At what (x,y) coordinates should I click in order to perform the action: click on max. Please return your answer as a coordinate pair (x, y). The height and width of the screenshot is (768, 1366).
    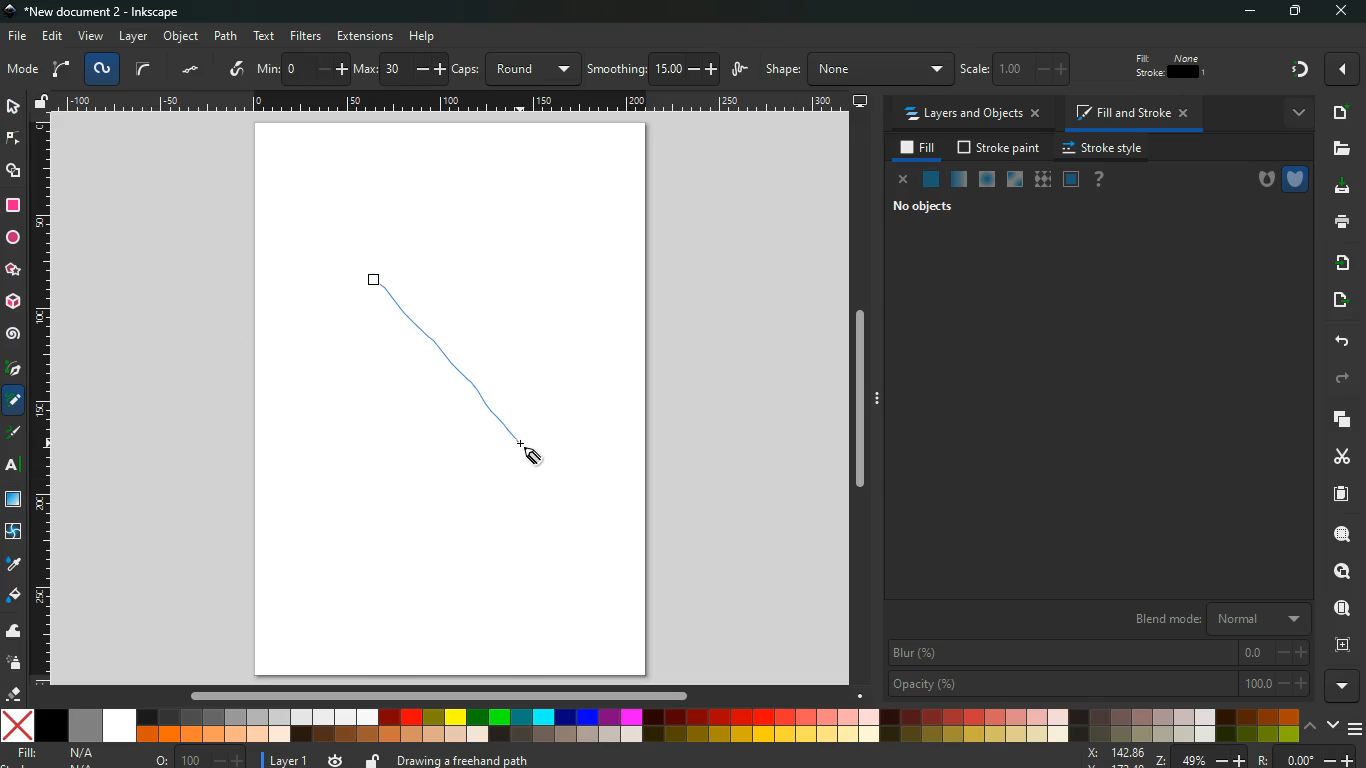
    Looking at the image, I should click on (399, 69).